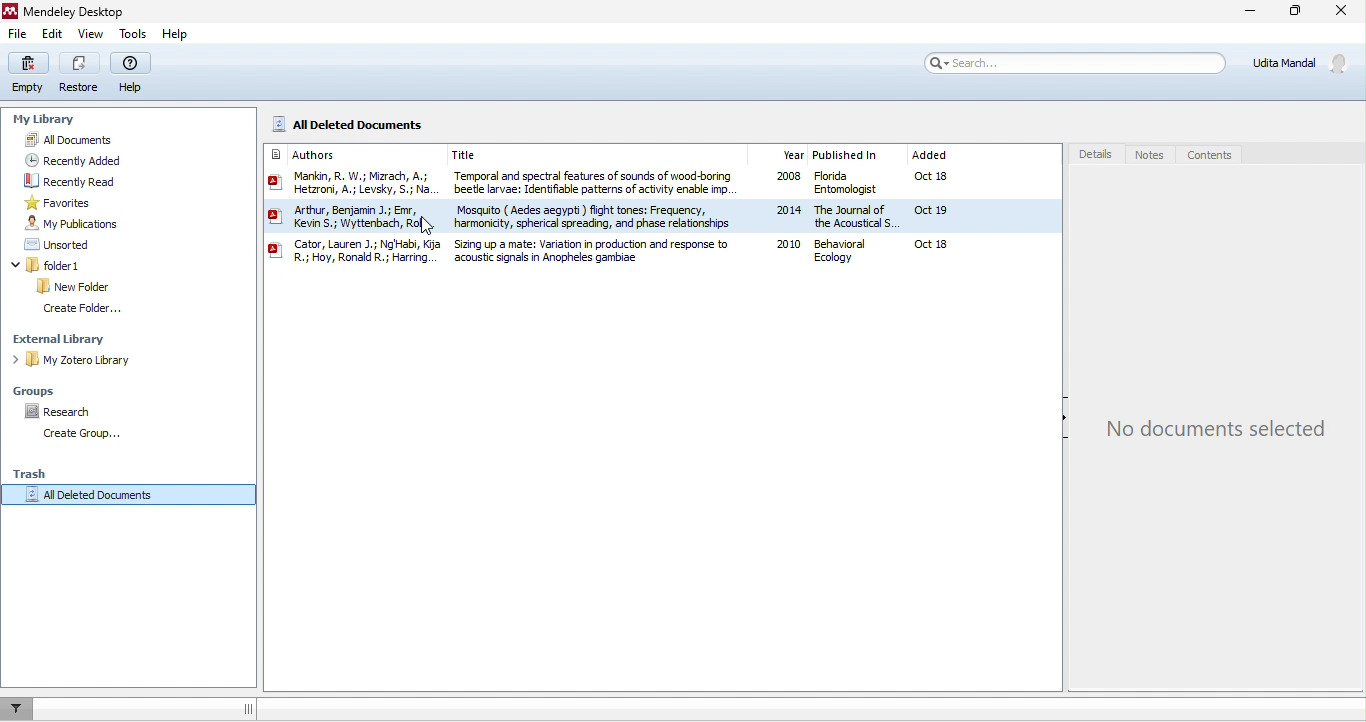  What do you see at coordinates (80, 223) in the screenshot?
I see `my publication` at bounding box center [80, 223].